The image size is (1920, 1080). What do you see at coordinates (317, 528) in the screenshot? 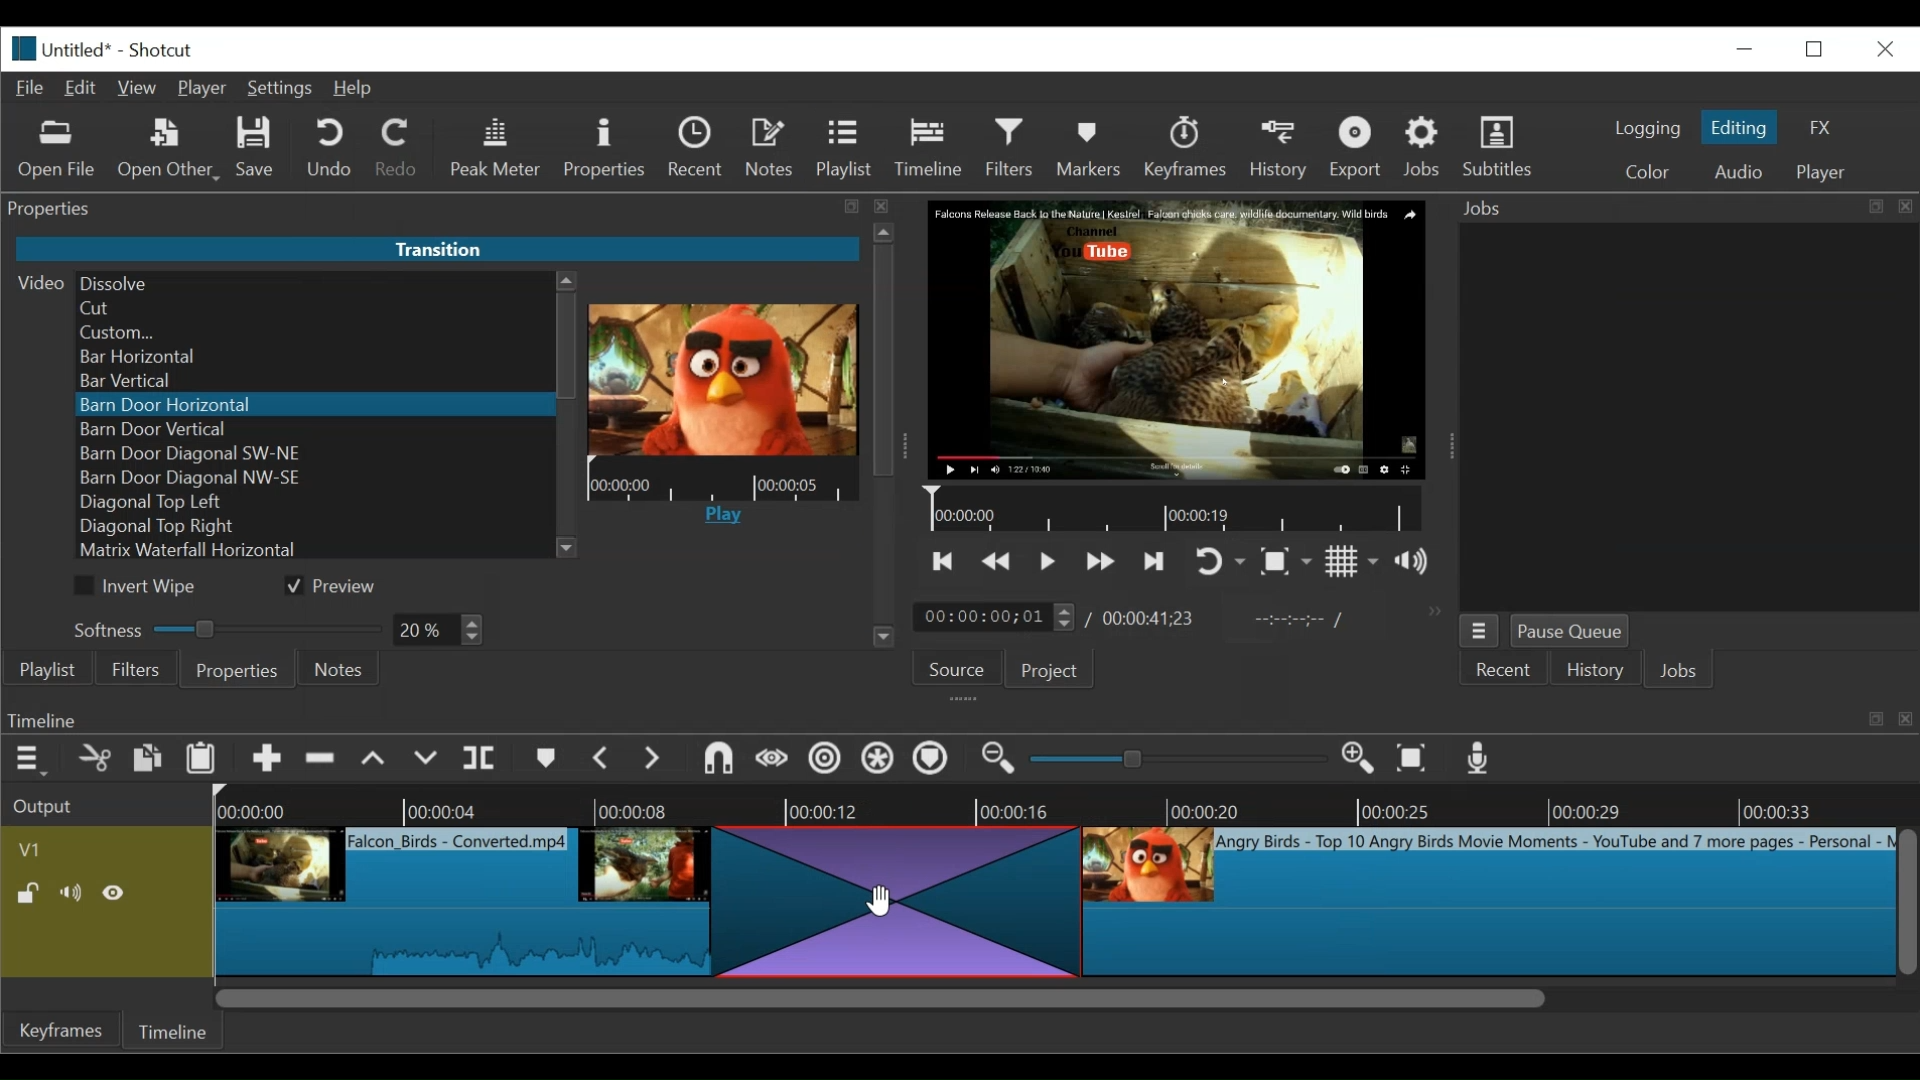
I see `Diagonal Top Right` at bounding box center [317, 528].